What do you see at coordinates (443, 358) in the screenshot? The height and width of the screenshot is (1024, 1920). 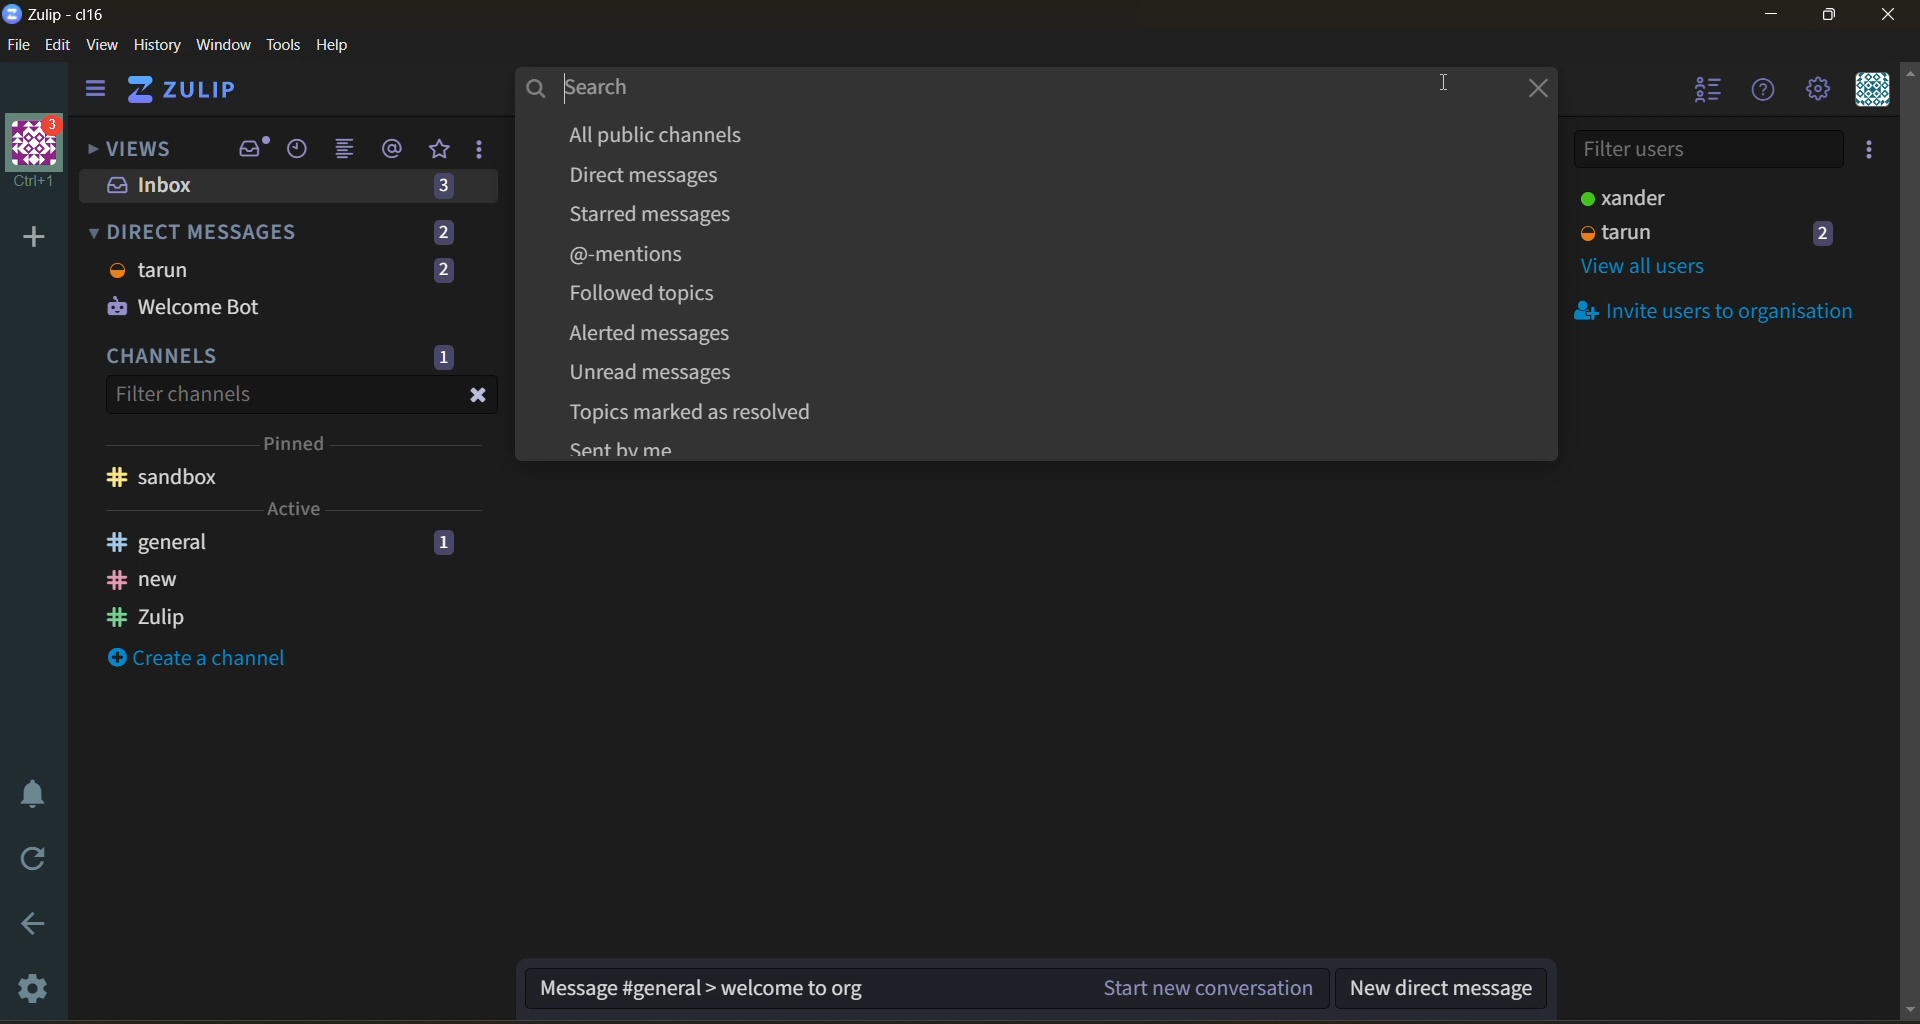 I see `1` at bounding box center [443, 358].